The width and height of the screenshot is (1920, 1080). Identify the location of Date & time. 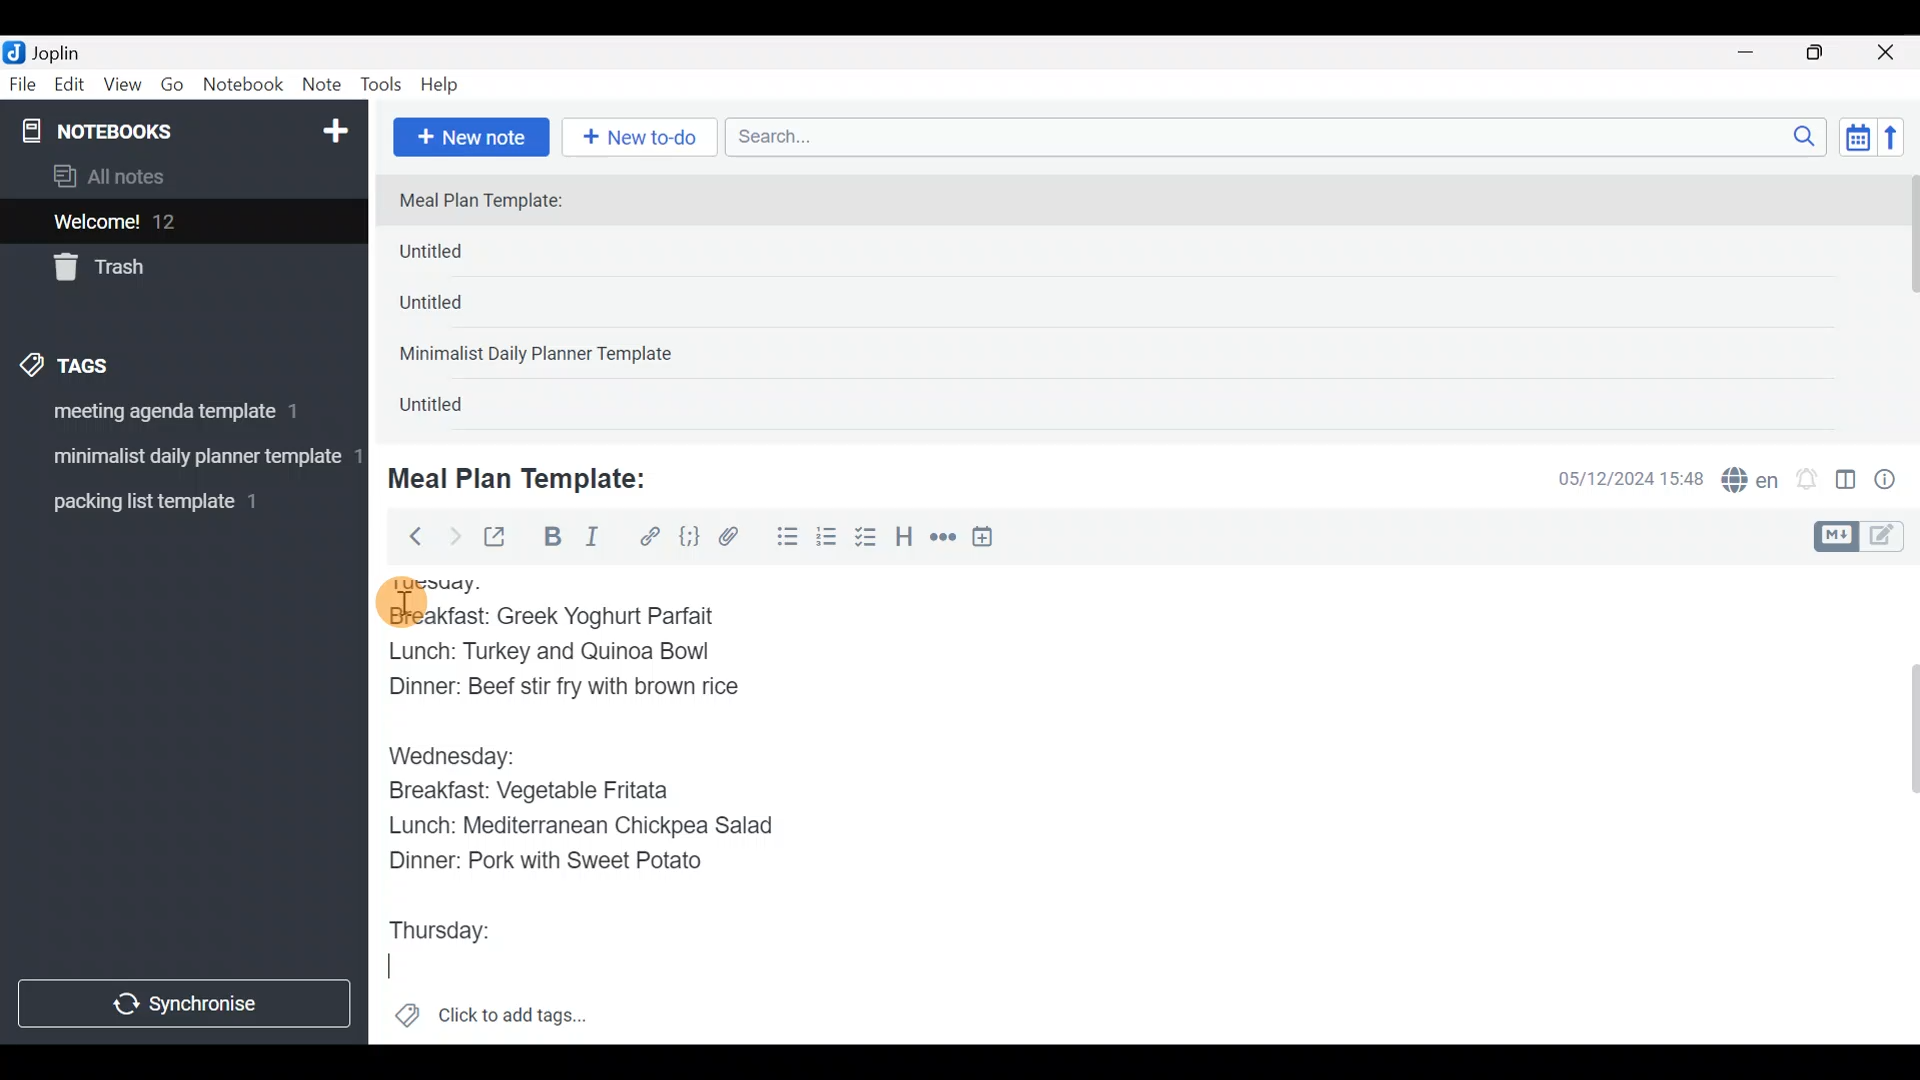
(1615, 478).